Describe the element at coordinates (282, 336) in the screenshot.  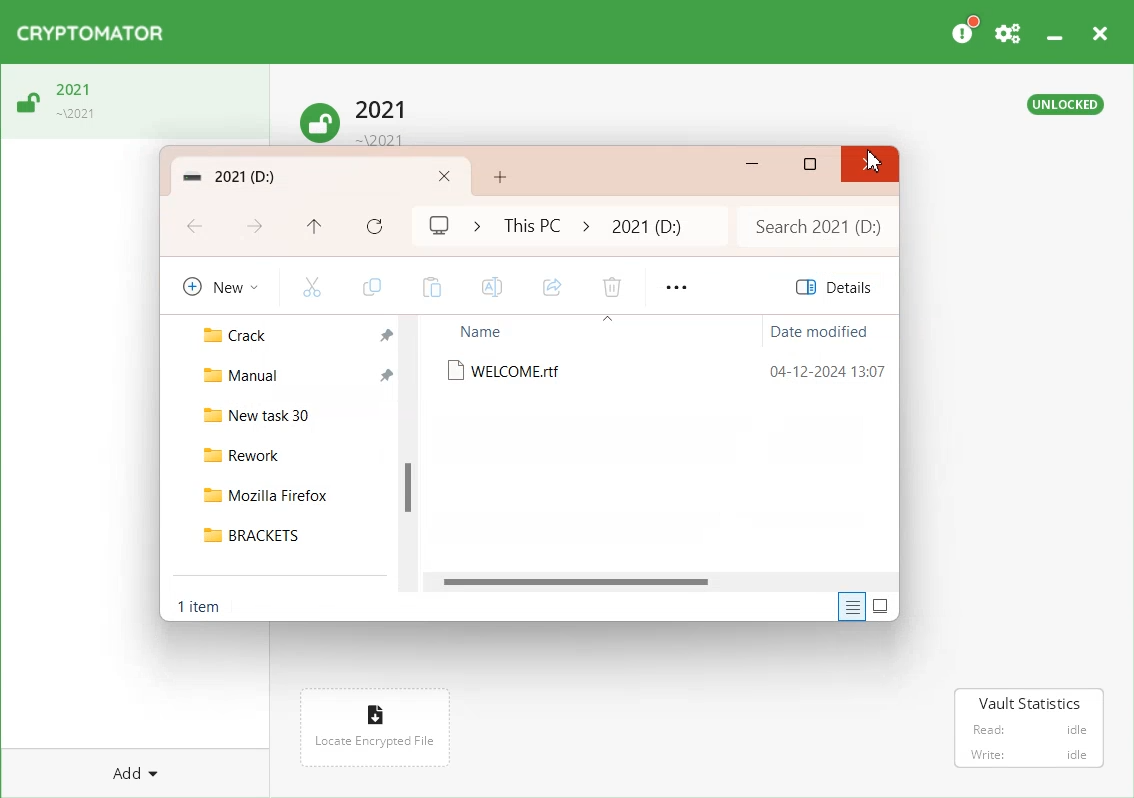
I see `Crack` at that location.